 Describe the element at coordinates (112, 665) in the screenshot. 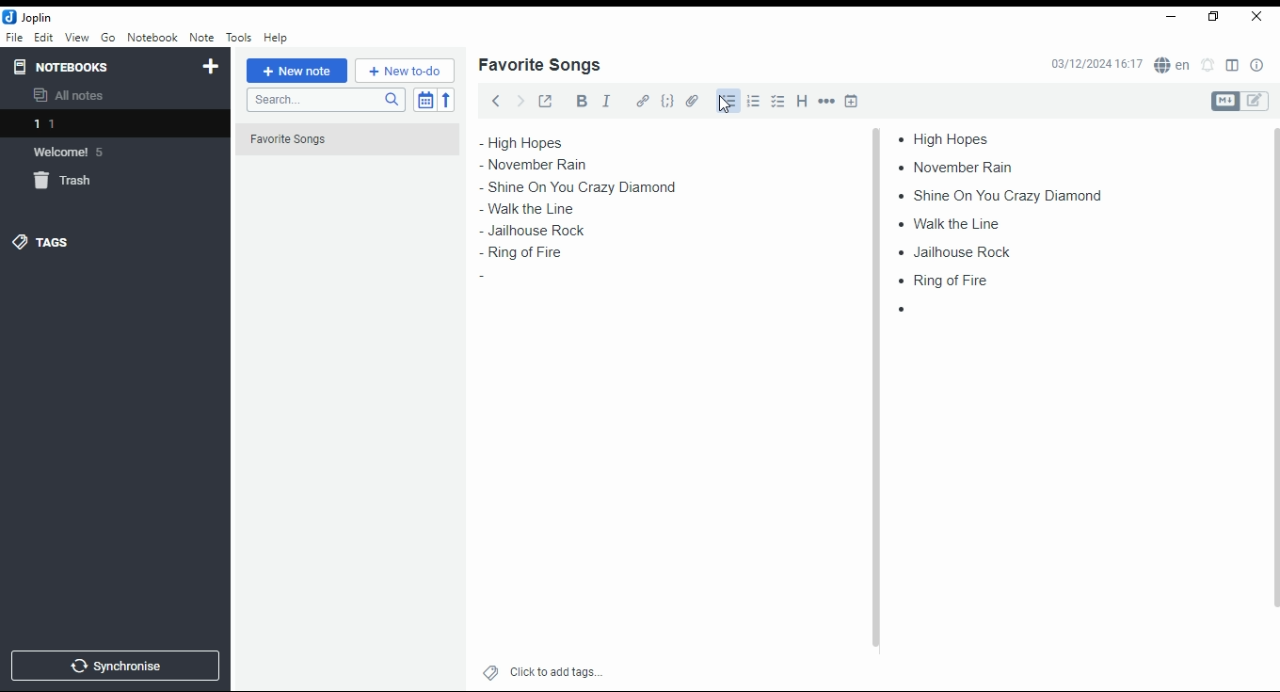

I see `synchronise` at that location.